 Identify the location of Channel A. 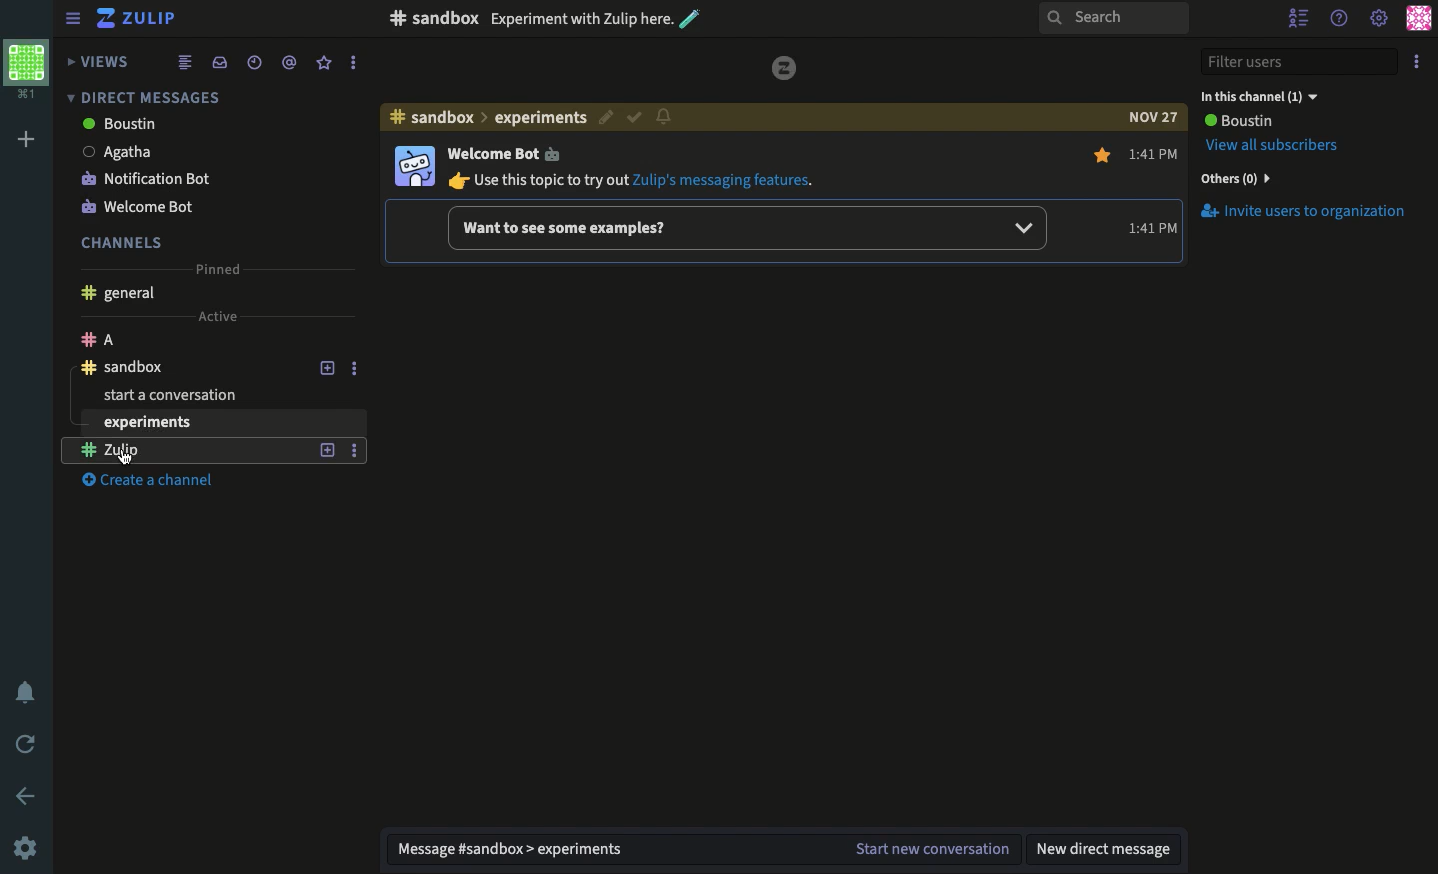
(188, 339).